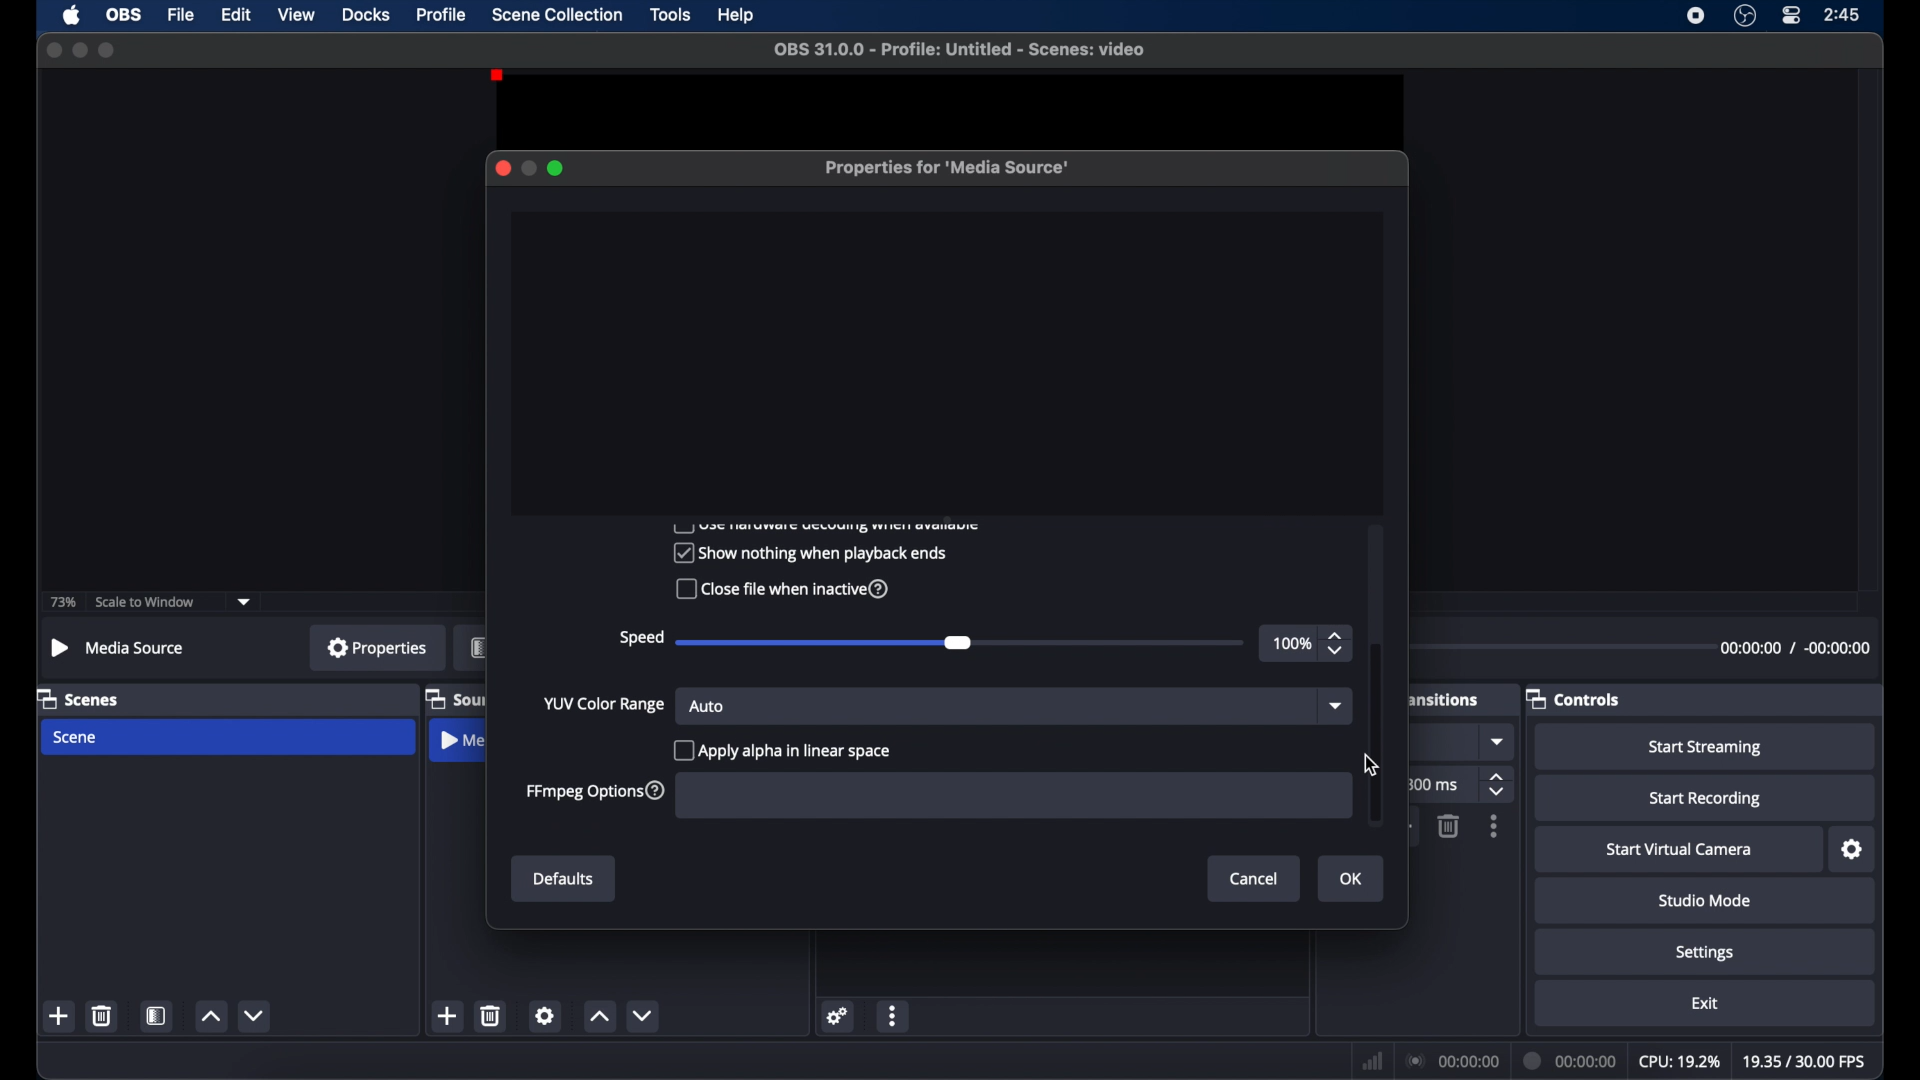 The image size is (1920, 1080). Describe the element at coordinates (210, 1017) in the screenshot. I see `increment` at that location.